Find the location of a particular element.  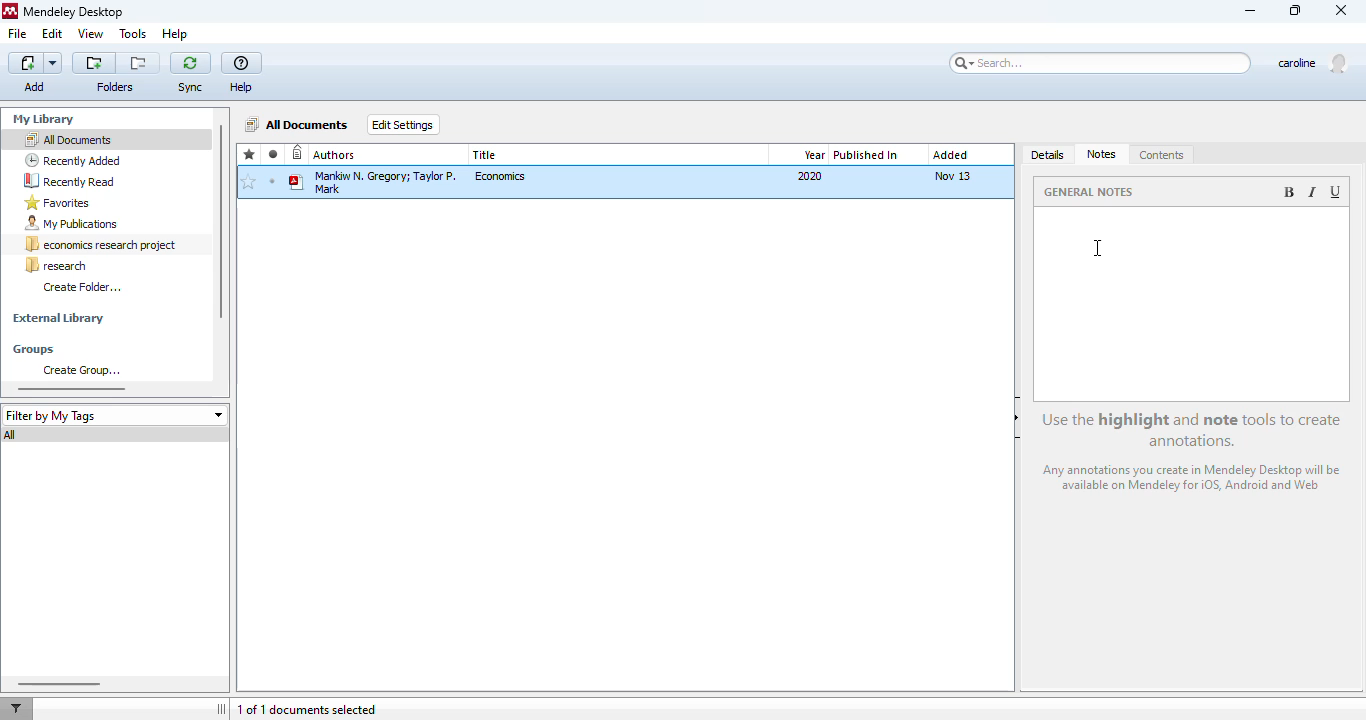

underlined is located at coordinates (1337, 192).